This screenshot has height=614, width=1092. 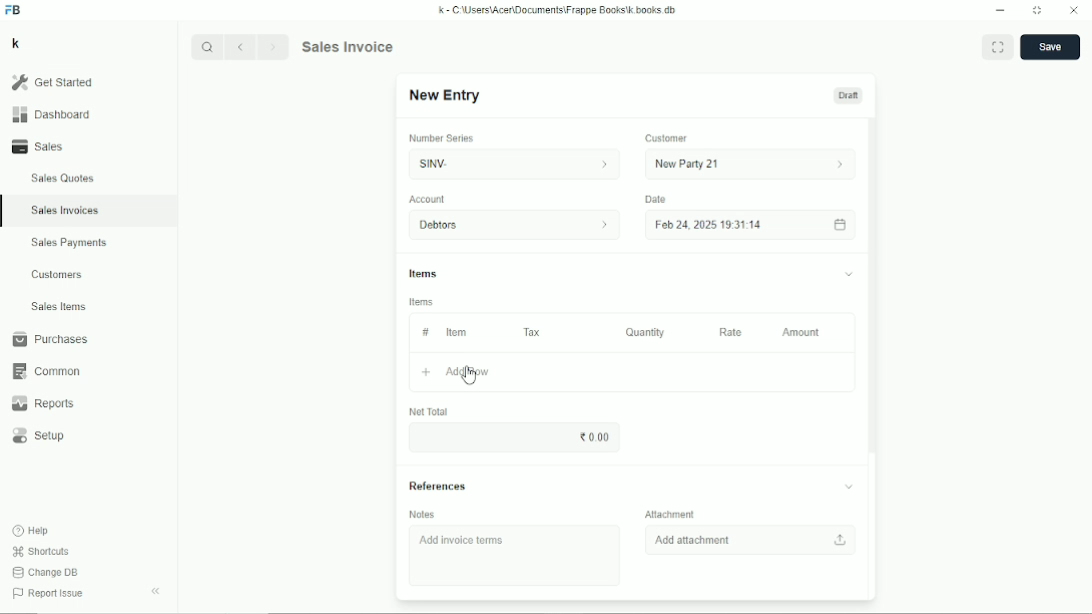 I want to click on Sales quotes, so click(x=61, y=178).